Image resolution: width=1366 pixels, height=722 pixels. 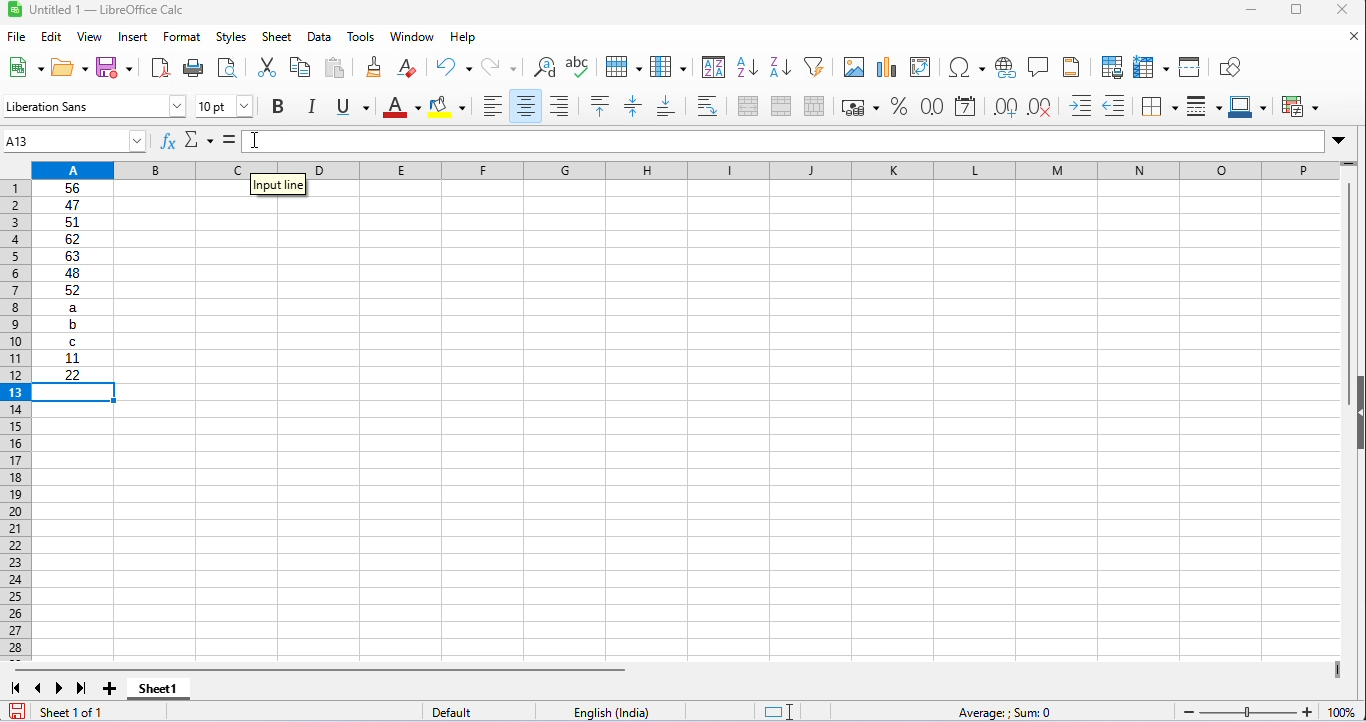 I want to click on decrease indent, so click(x=1117, y=105).